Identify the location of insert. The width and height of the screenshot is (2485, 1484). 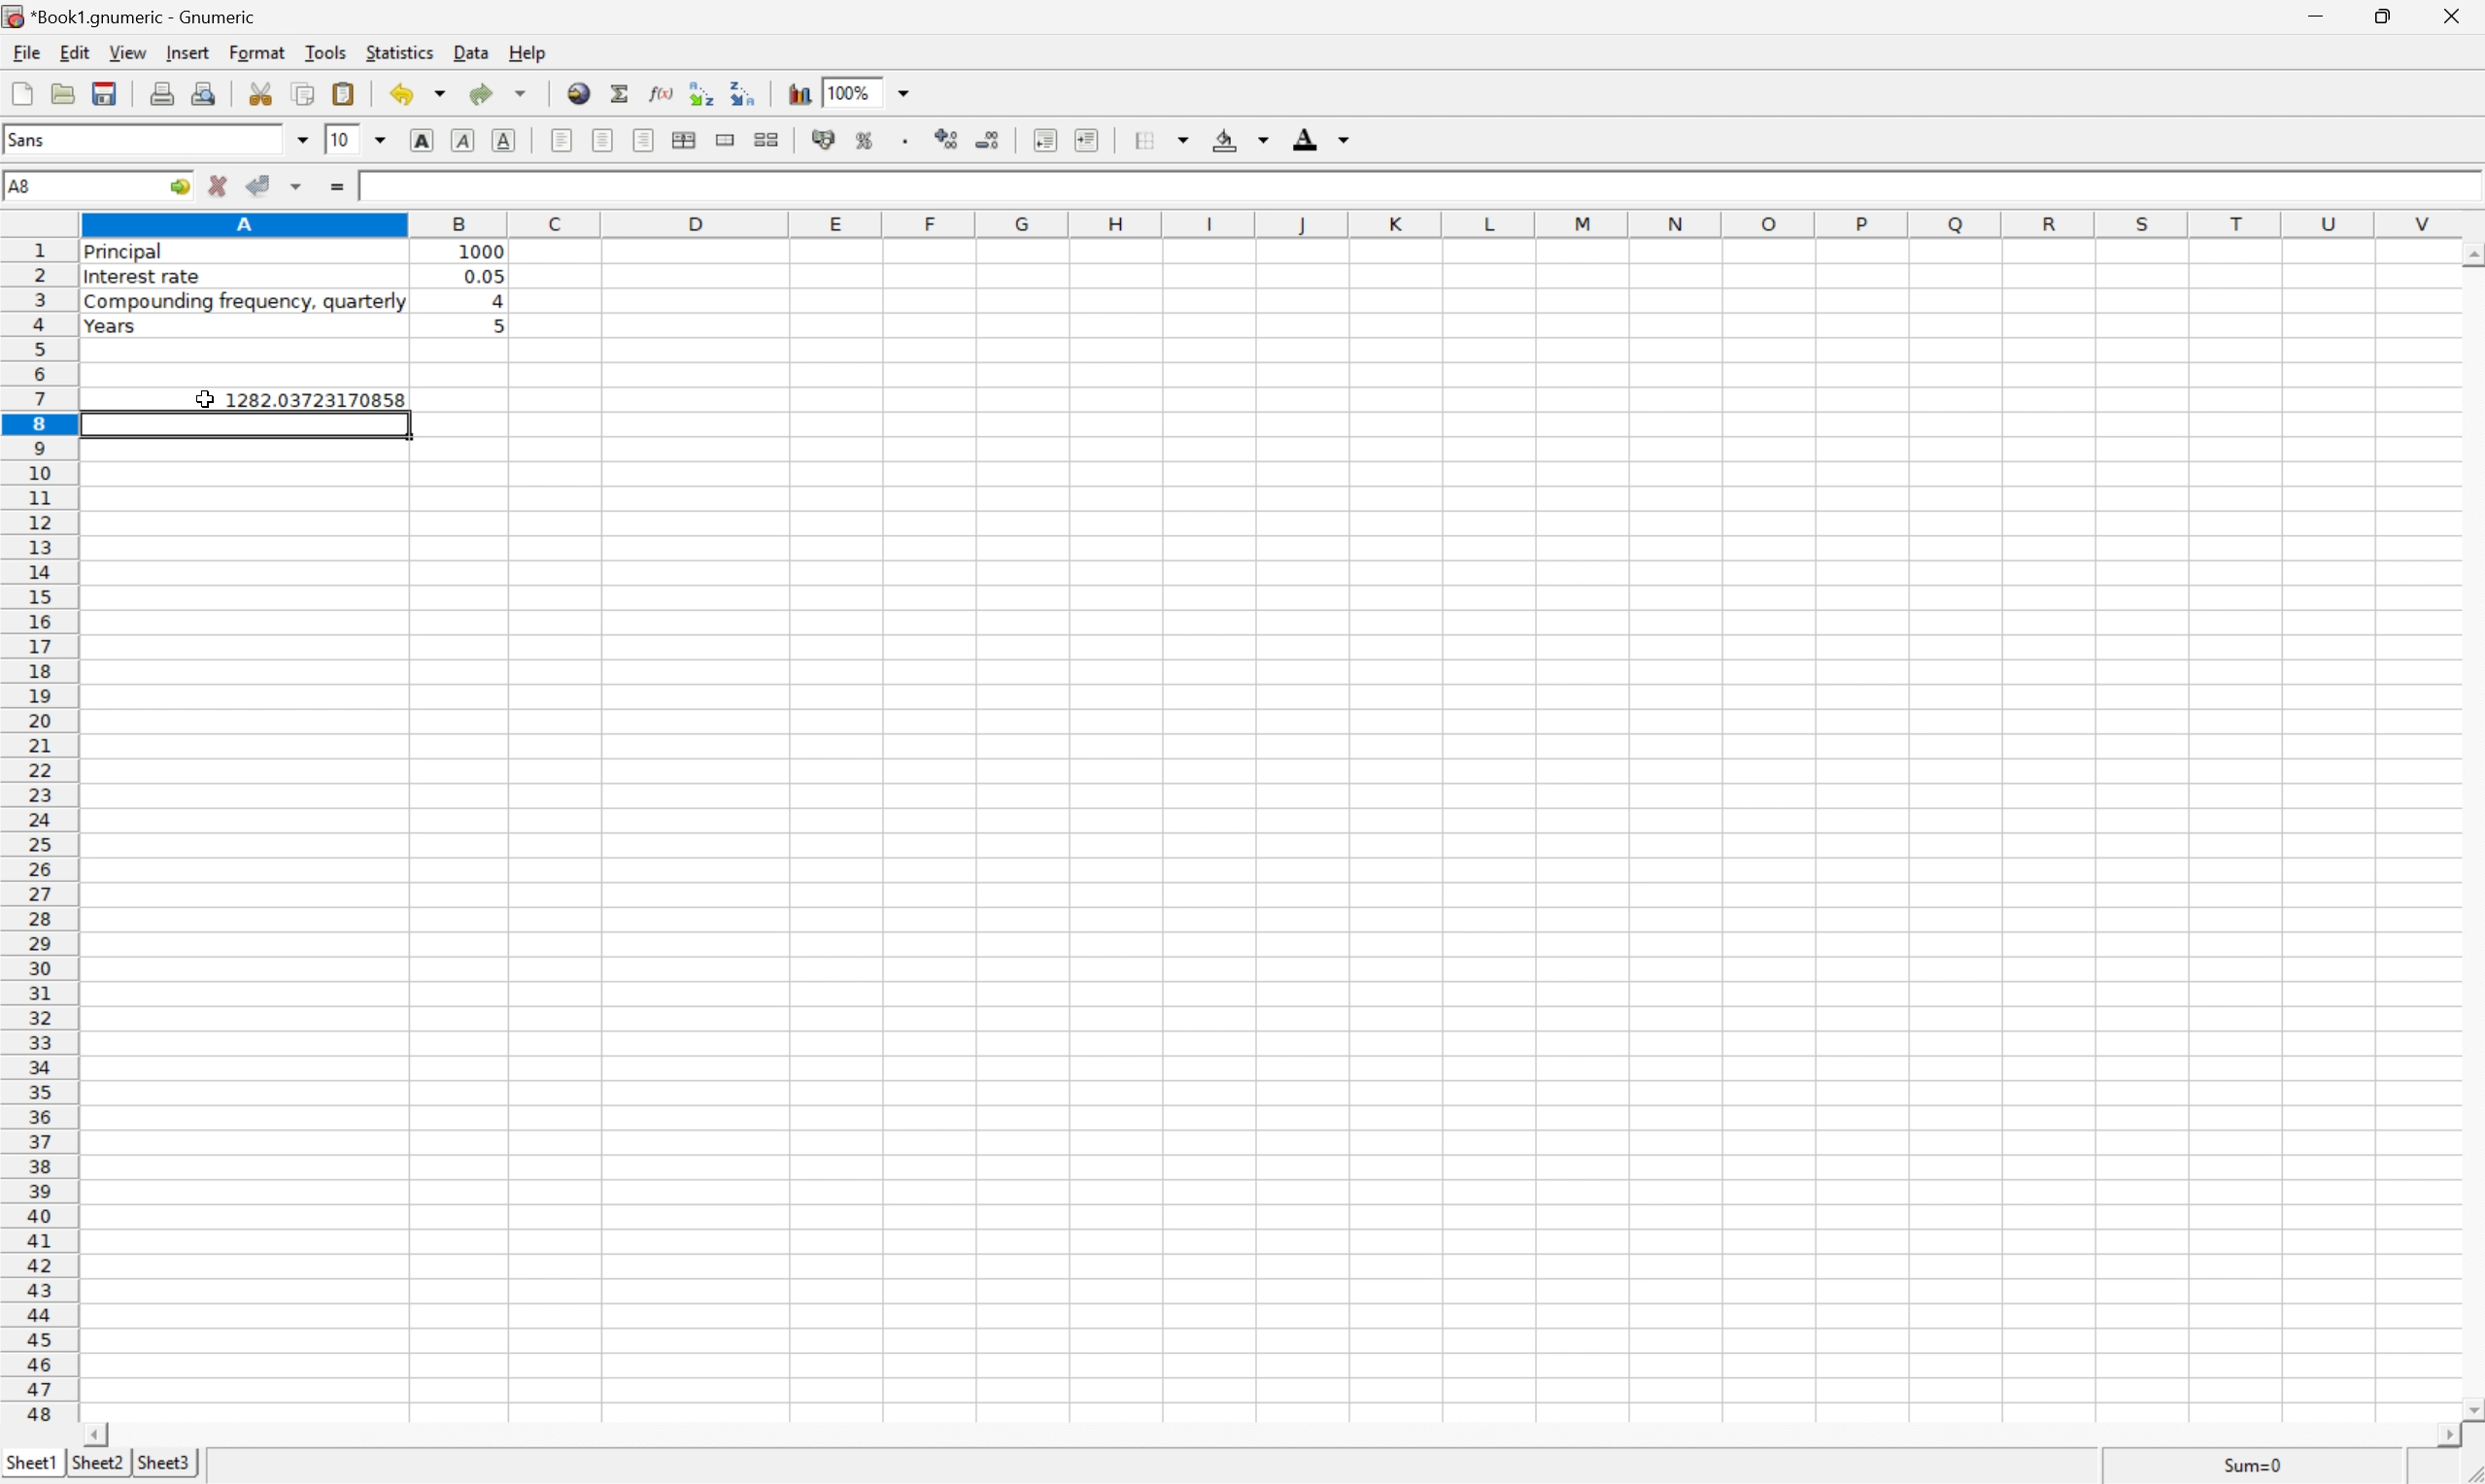
(186, 55).